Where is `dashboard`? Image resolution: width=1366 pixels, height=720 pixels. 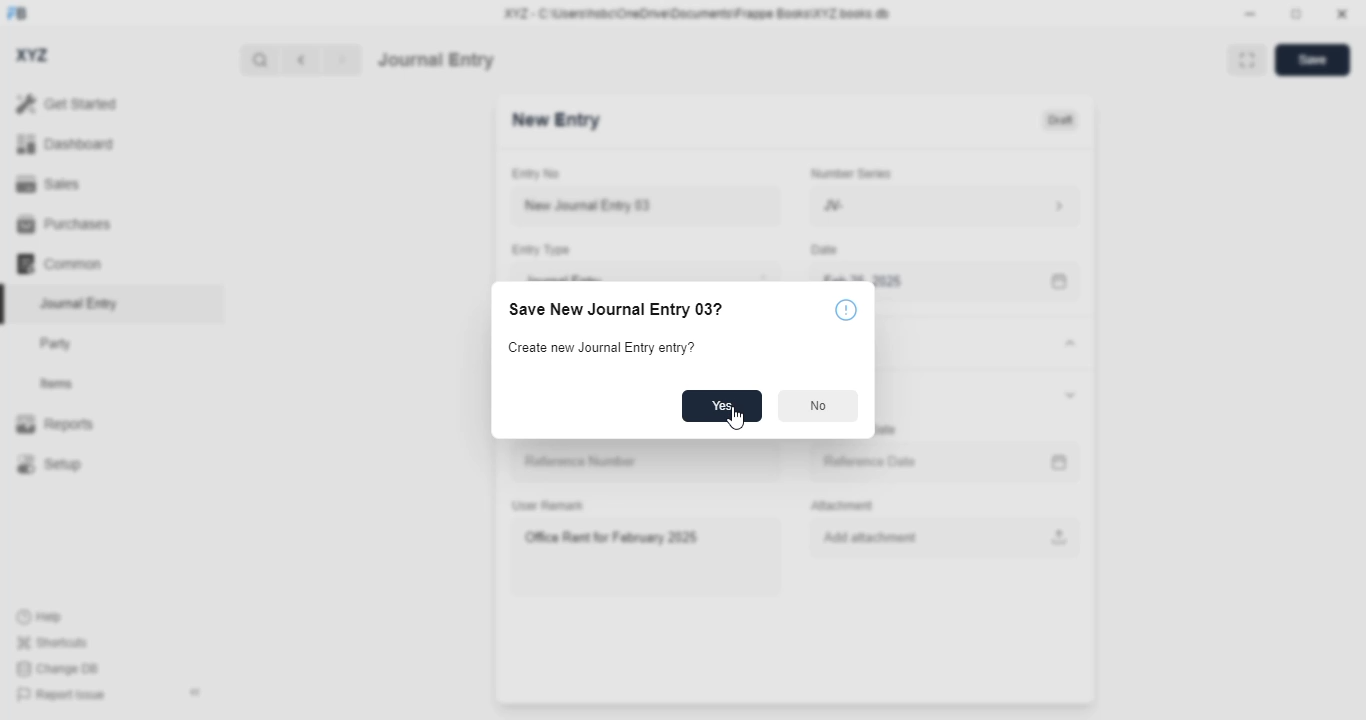 dashboard is located at coordinates (66, 144).